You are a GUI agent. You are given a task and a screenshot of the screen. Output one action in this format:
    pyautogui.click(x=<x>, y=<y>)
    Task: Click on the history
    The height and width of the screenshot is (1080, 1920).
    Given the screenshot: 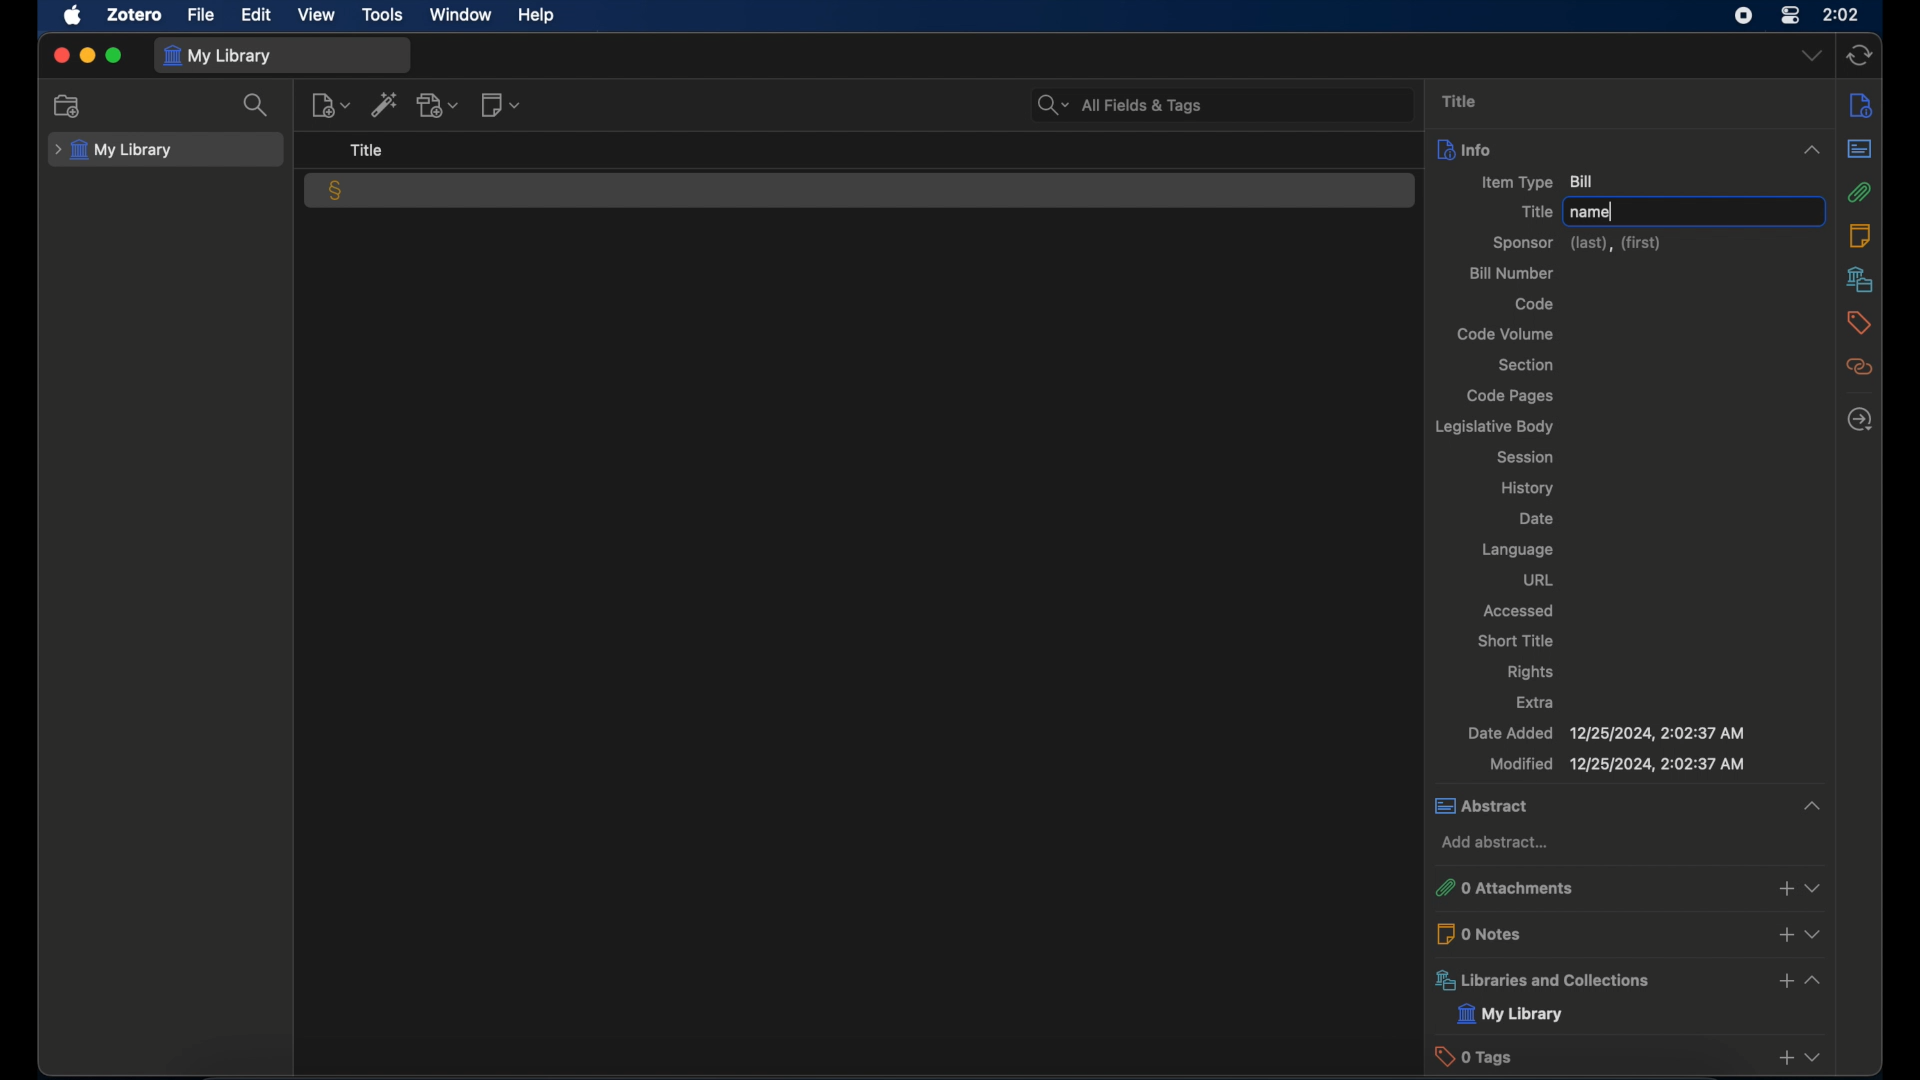 What is the action you would take?
    pyautogui.click(x=1528, y=487)
    